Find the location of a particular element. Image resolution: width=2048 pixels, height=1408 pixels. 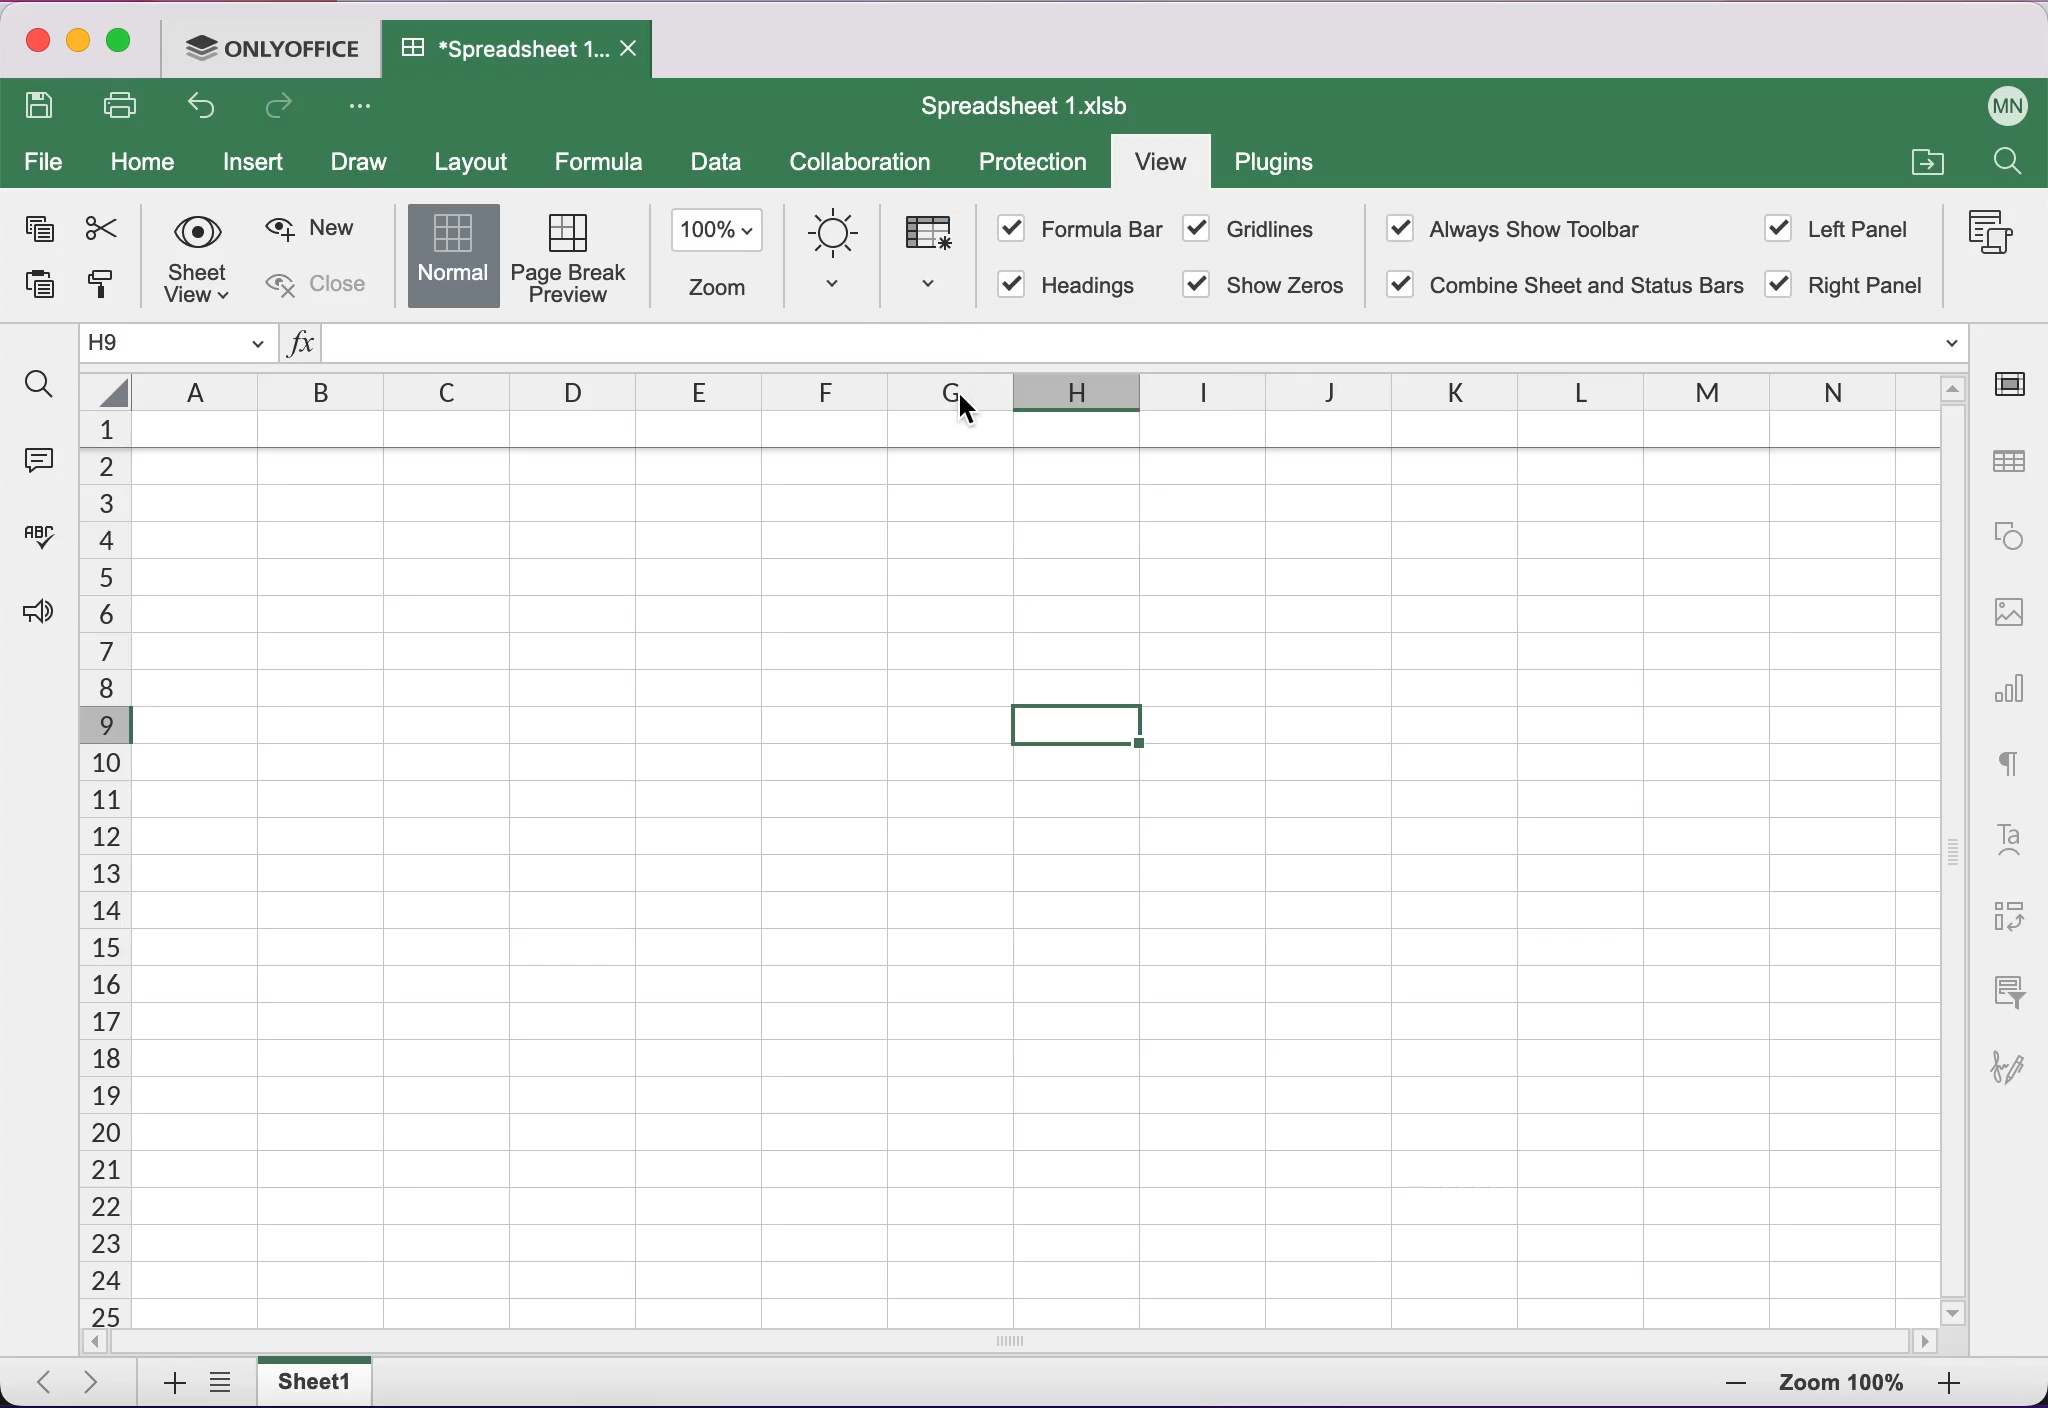

headings is located at coordinates (1068, 285).